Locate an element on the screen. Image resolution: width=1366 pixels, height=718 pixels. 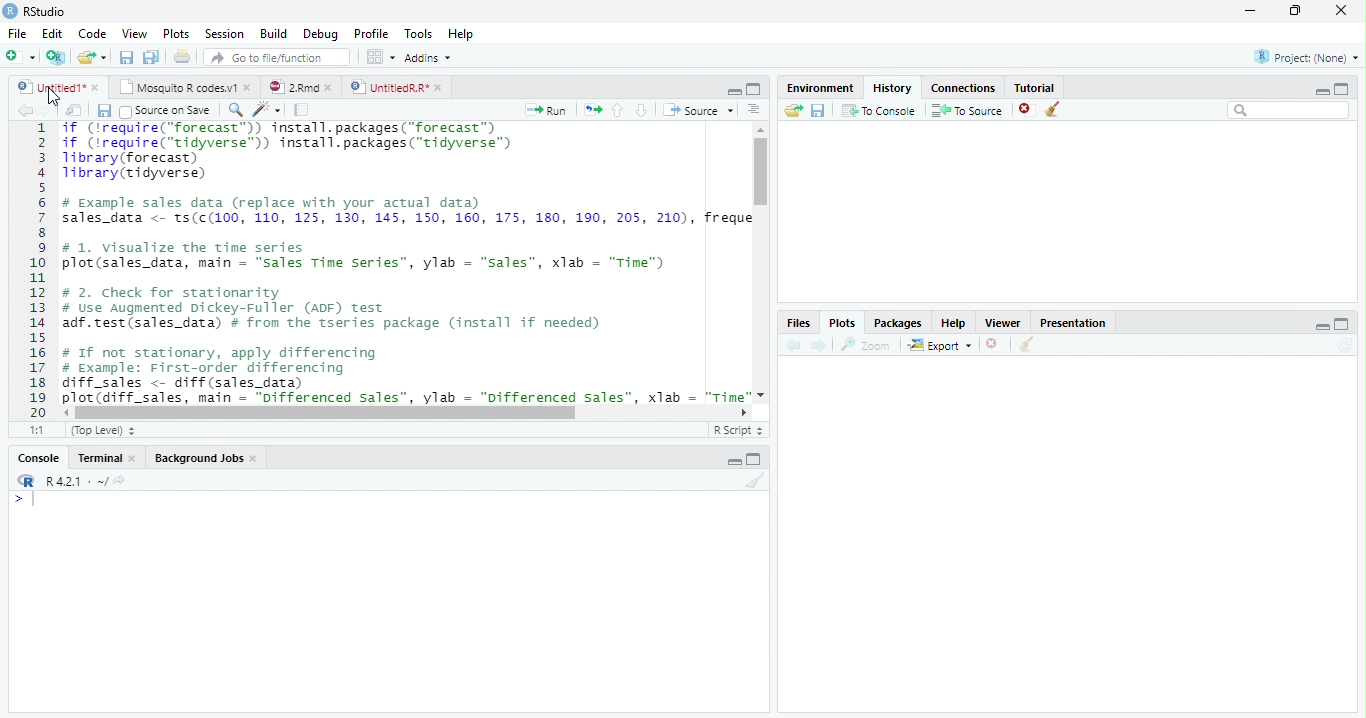
Delete is located at coordinates (1025, 107).